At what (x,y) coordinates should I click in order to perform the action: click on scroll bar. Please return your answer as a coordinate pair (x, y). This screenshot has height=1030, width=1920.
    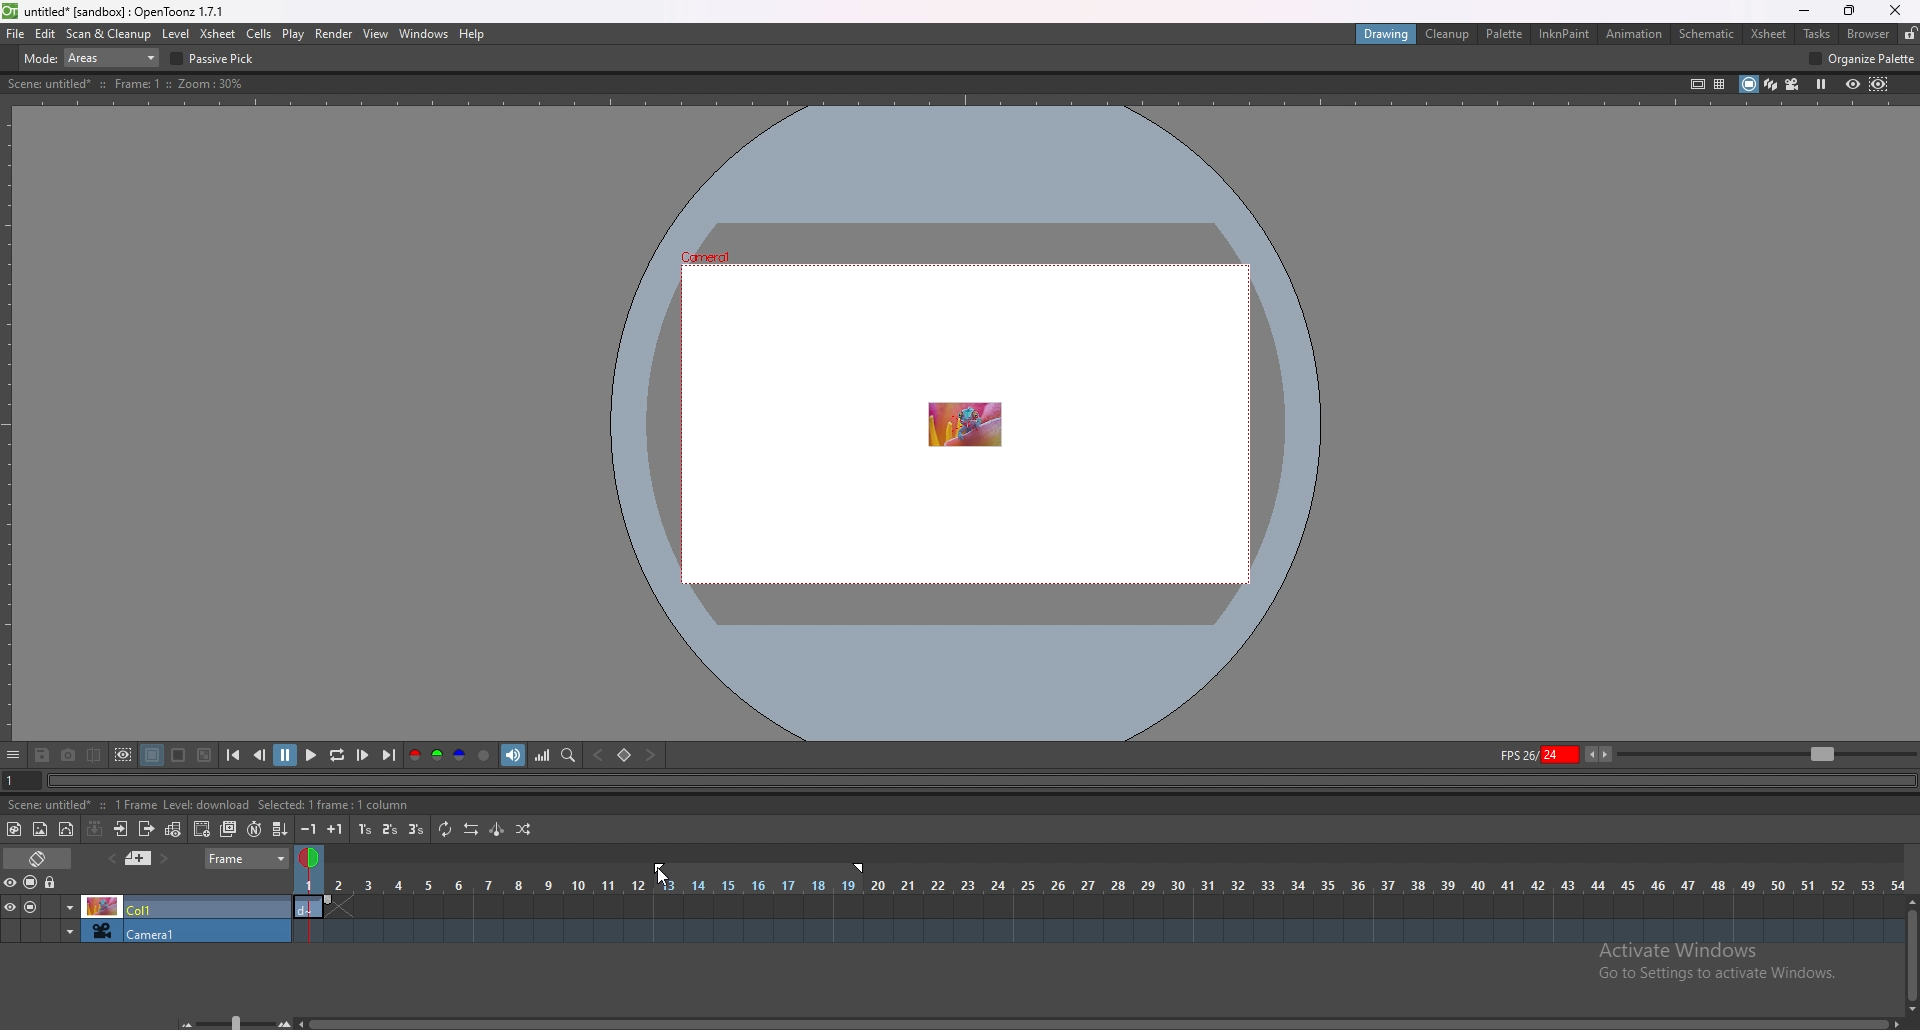
    Looking at the image, I should click on (1098, 1023).